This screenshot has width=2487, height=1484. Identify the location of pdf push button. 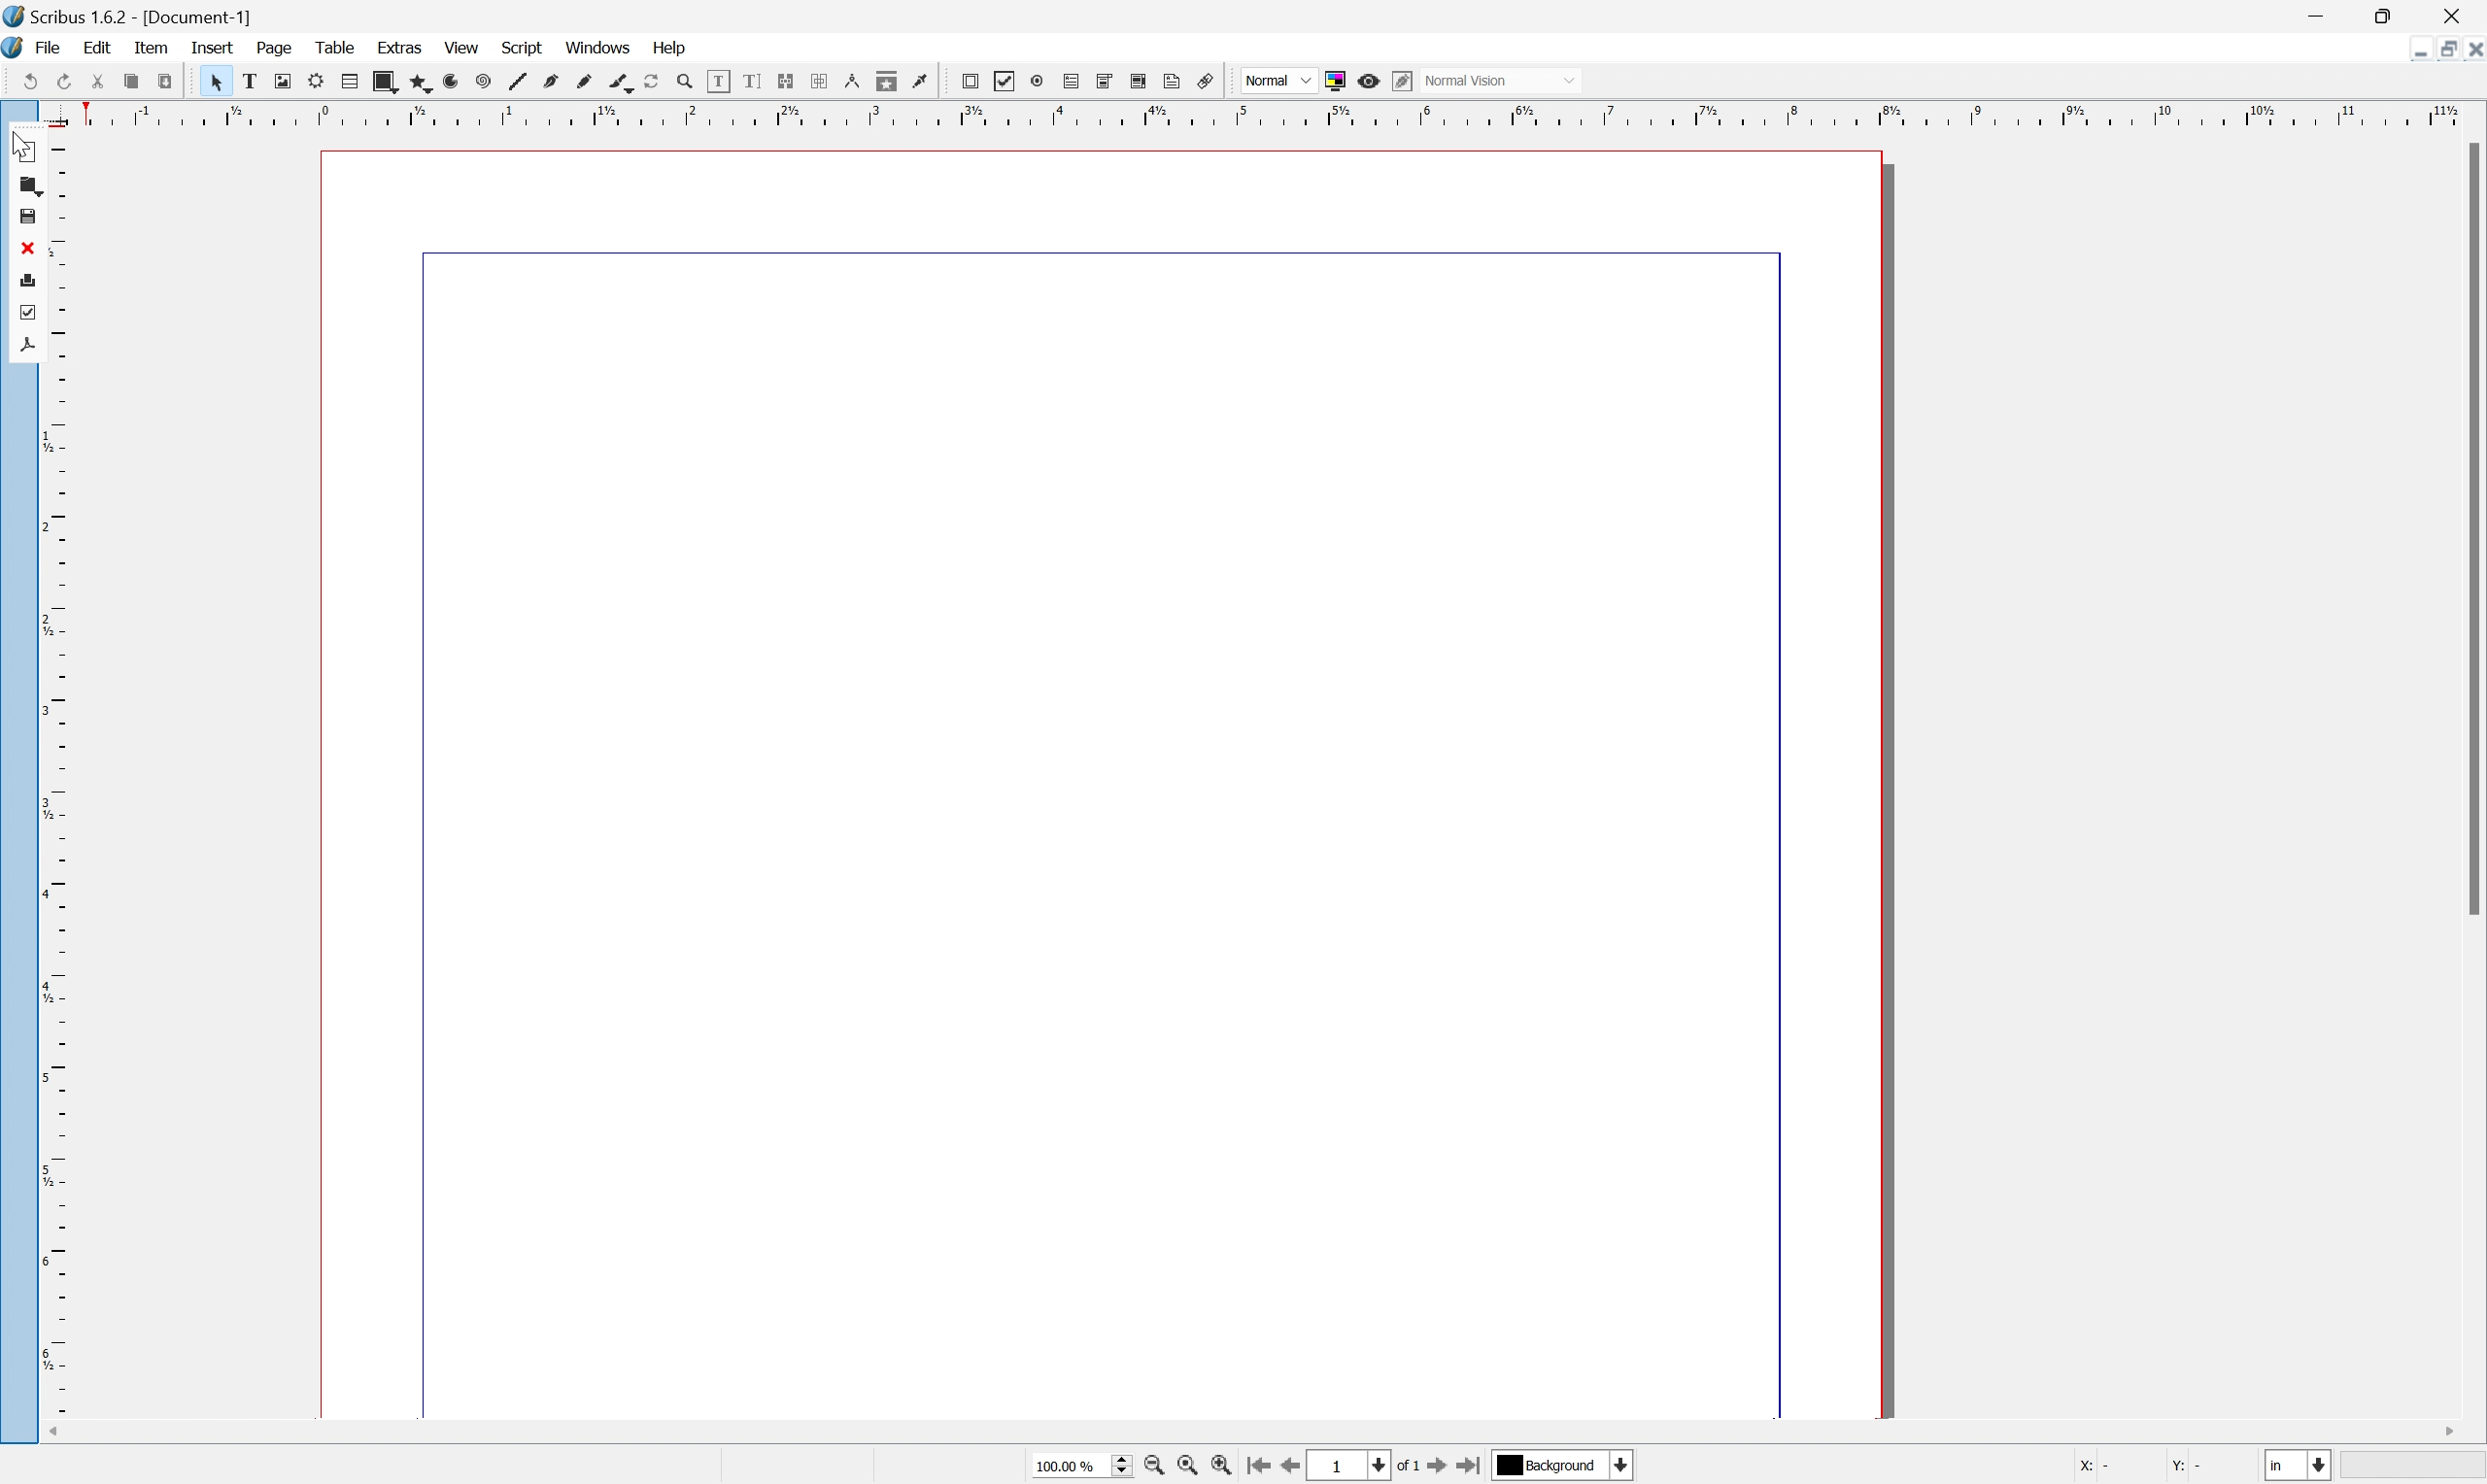
(1204, 80).